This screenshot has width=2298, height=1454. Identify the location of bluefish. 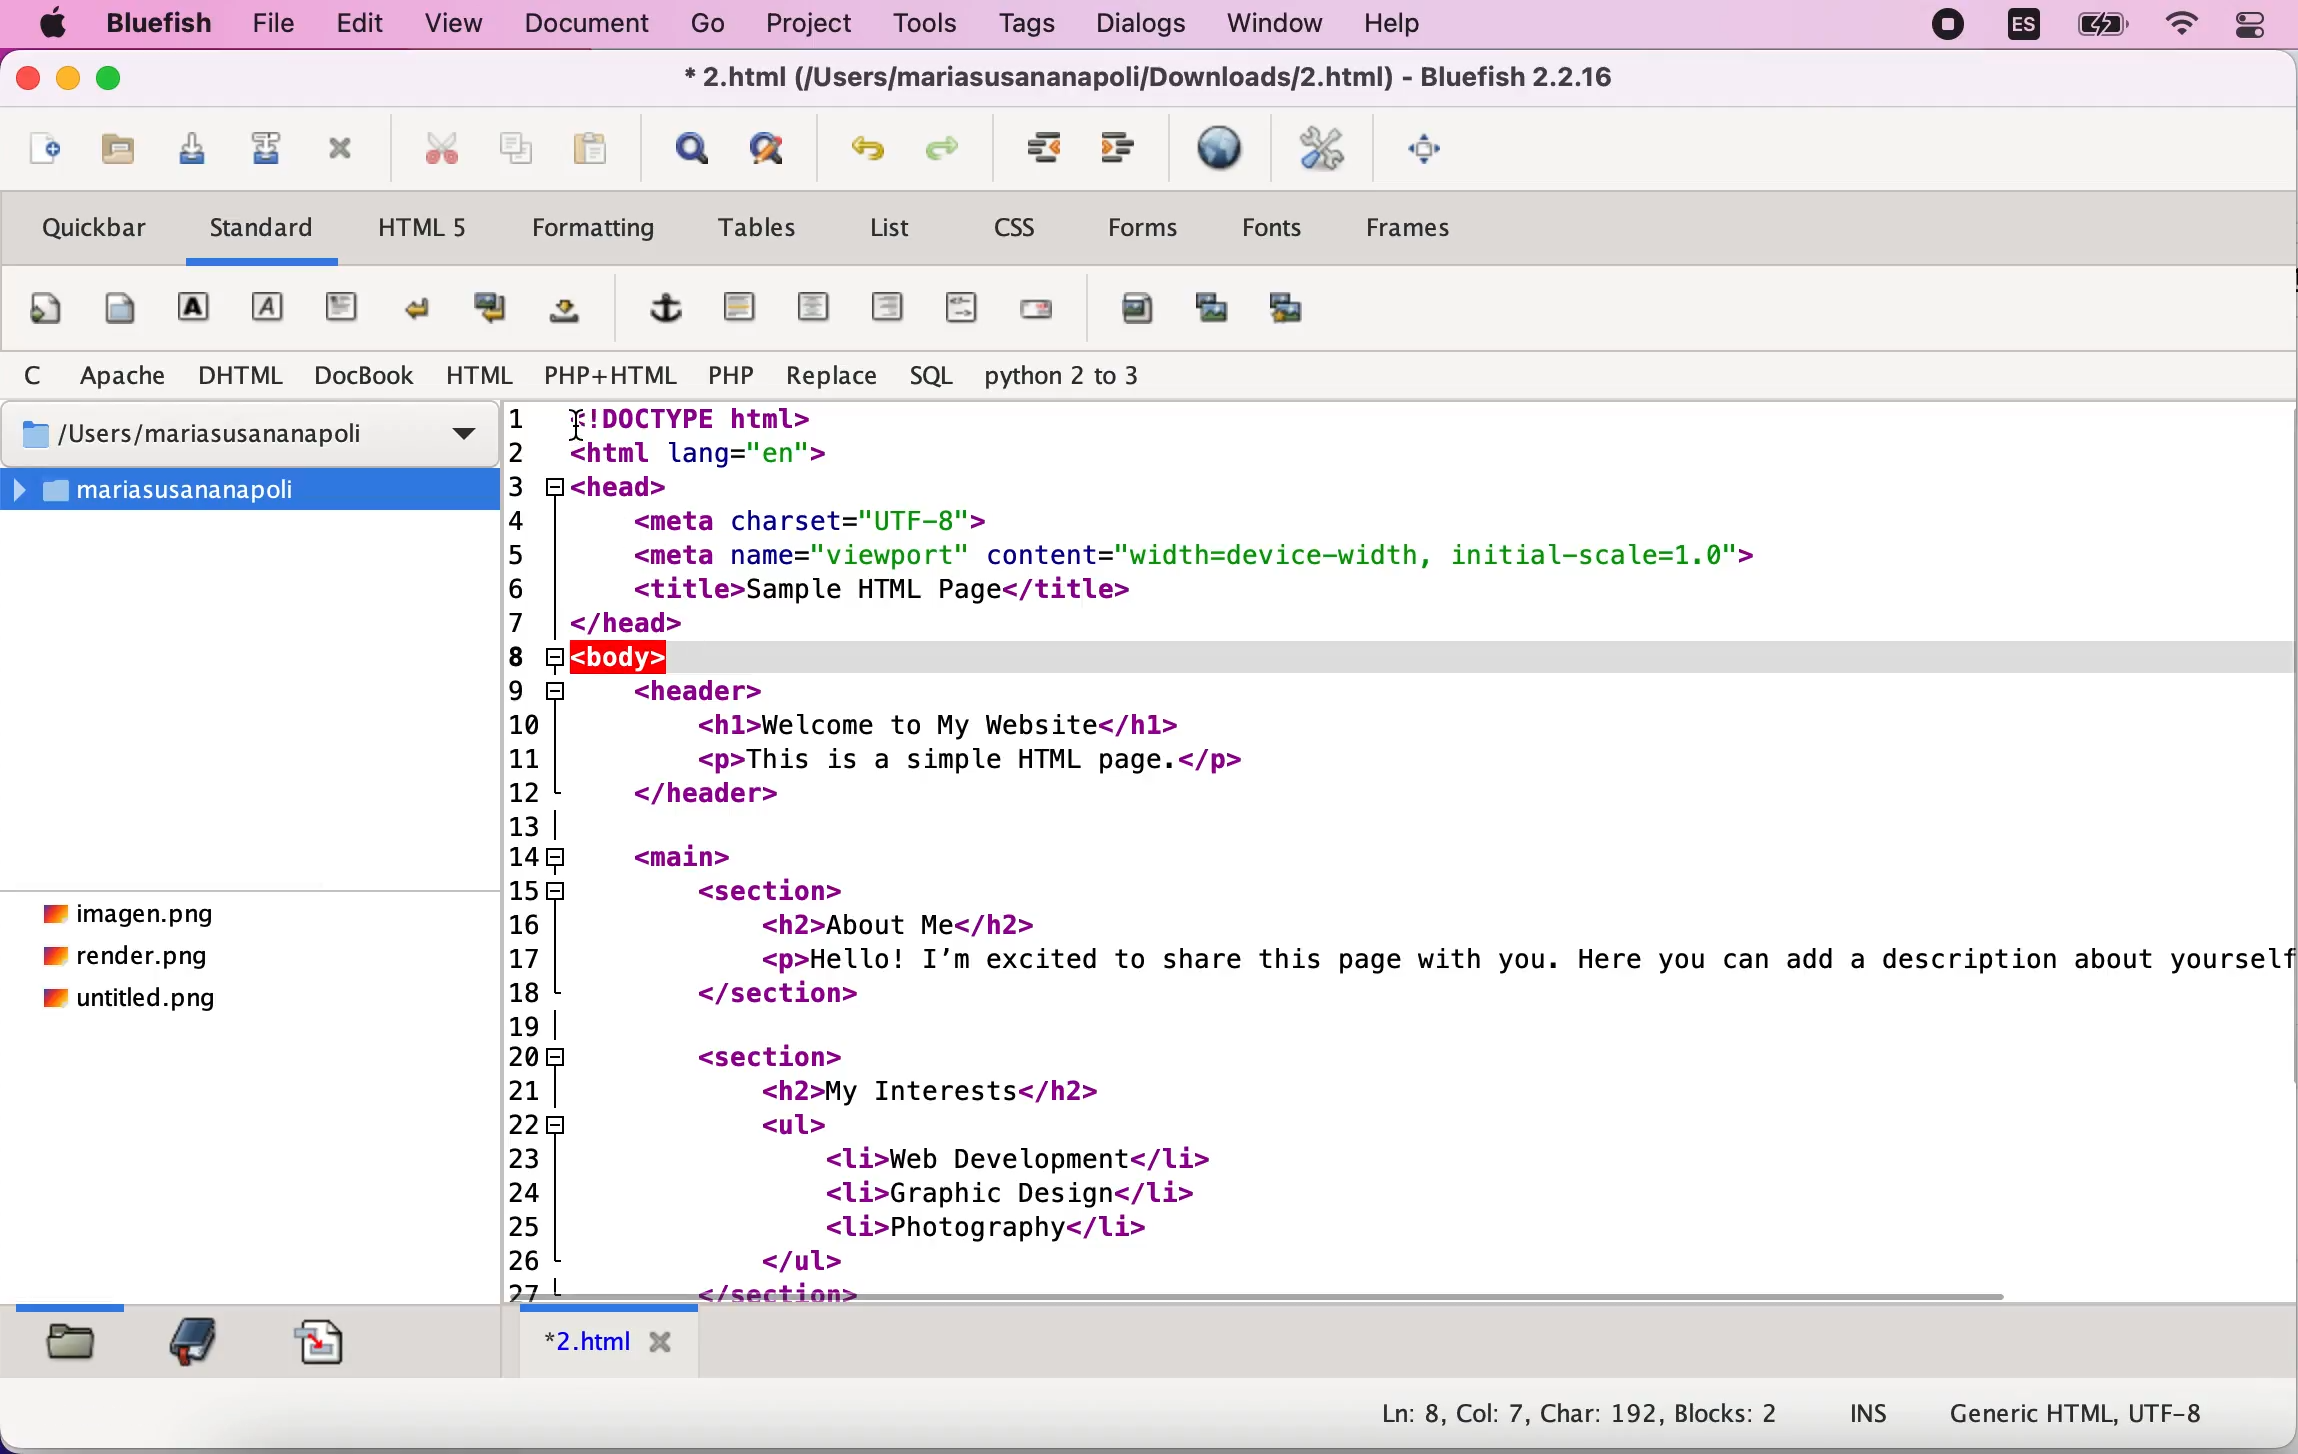
(157, 24).